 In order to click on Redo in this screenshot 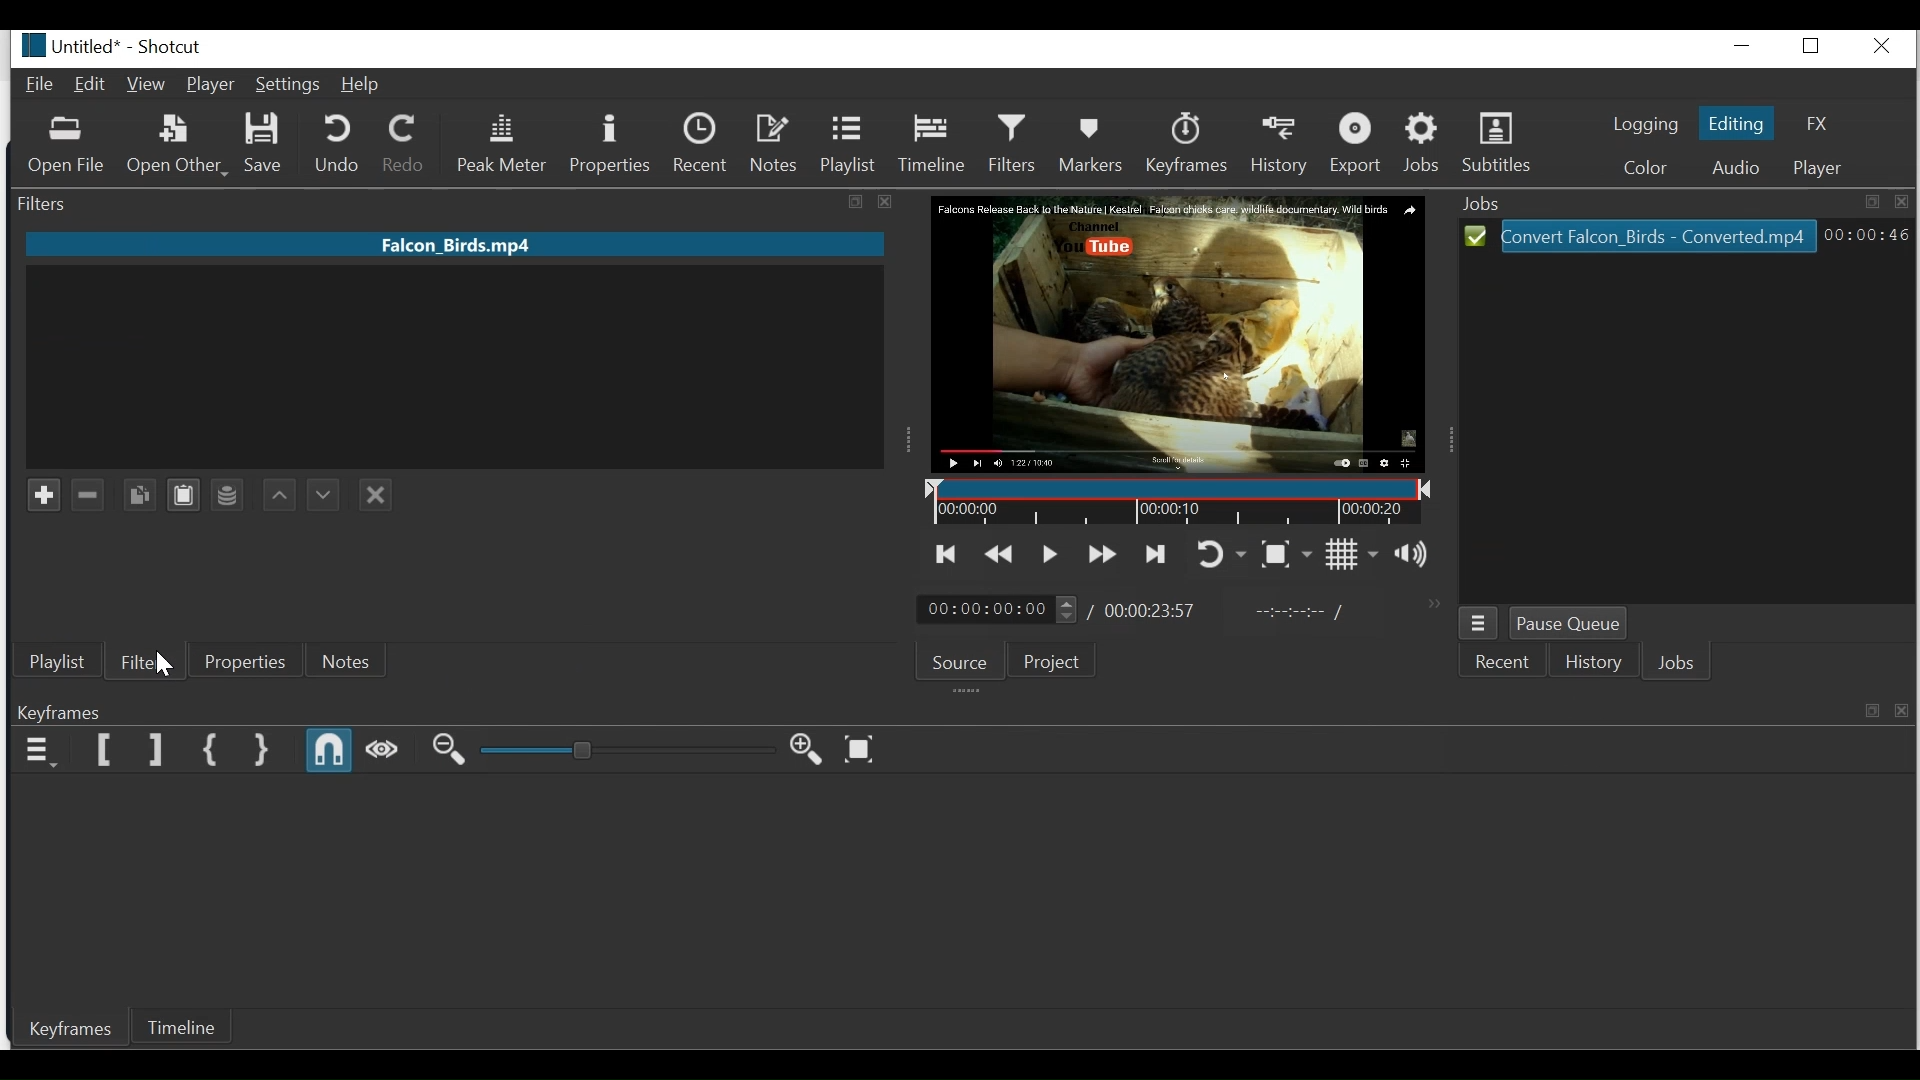, I will do `click(404, 143)`.